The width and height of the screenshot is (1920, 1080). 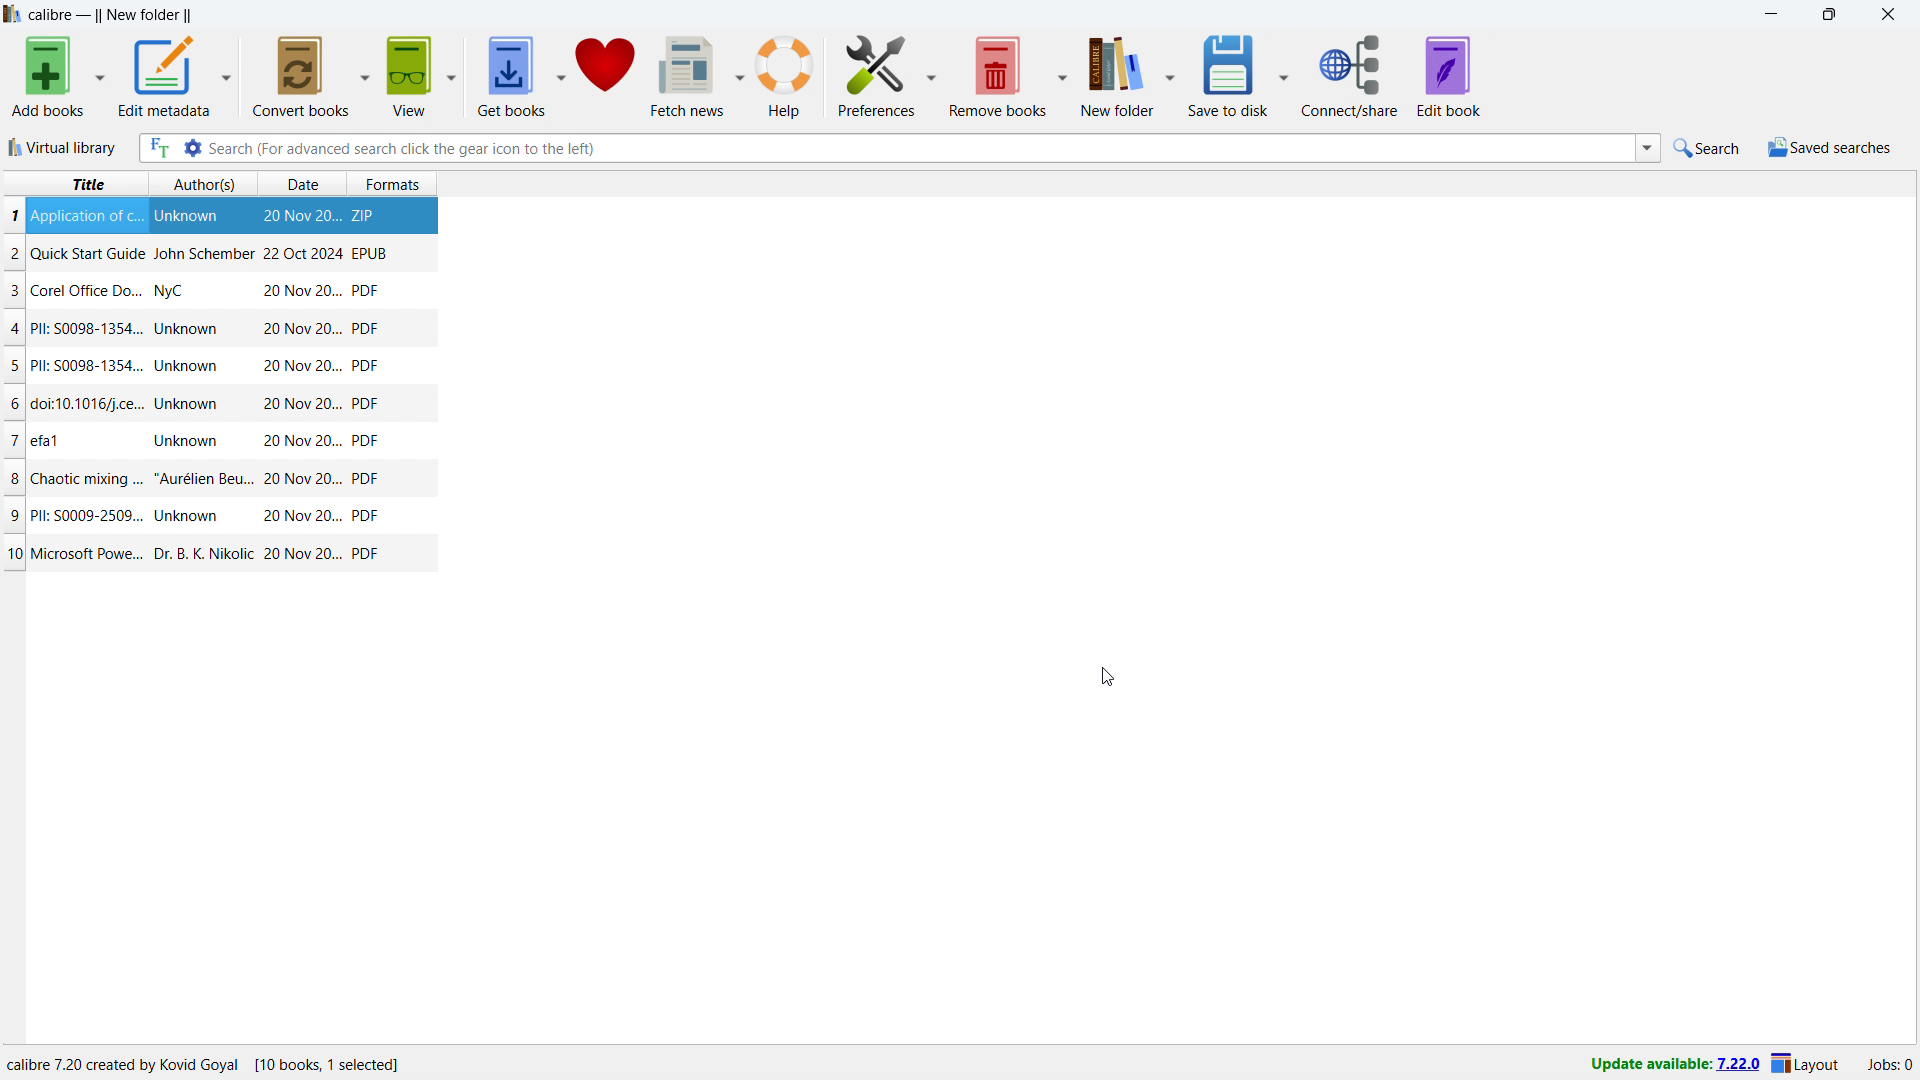 What do you see at coordinates (401, 181) in the screenshot?
I see `formats` at bounding box center [401, 181].